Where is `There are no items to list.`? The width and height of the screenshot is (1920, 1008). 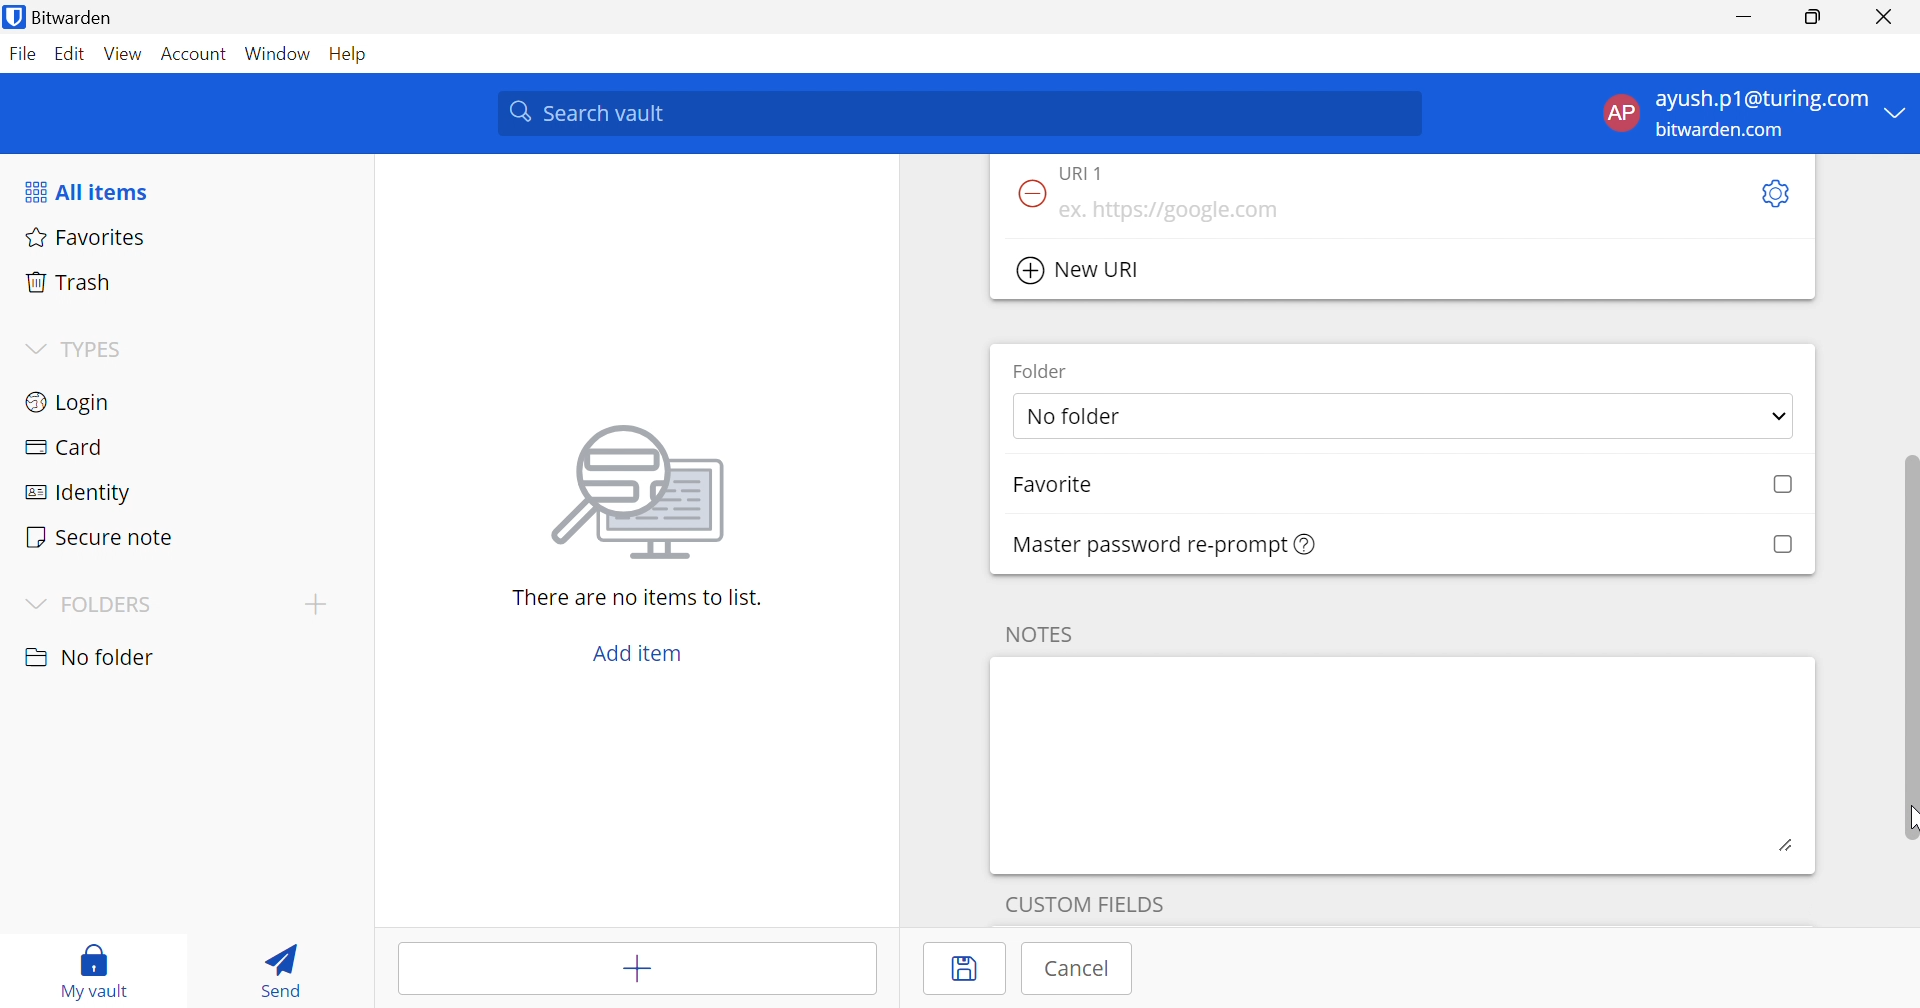
There are no items to list. is located at coordinates (639, 596).